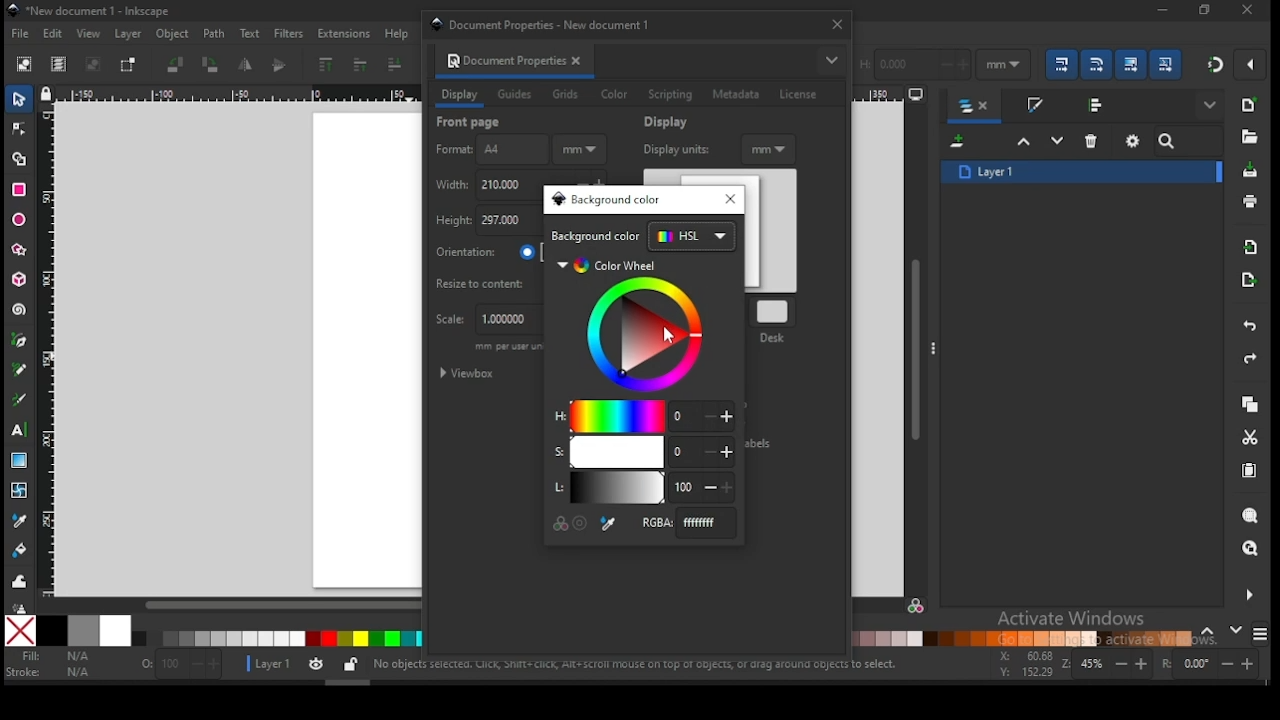 The image size is (1280, 720). I want to click on close window, so click(836, 24).